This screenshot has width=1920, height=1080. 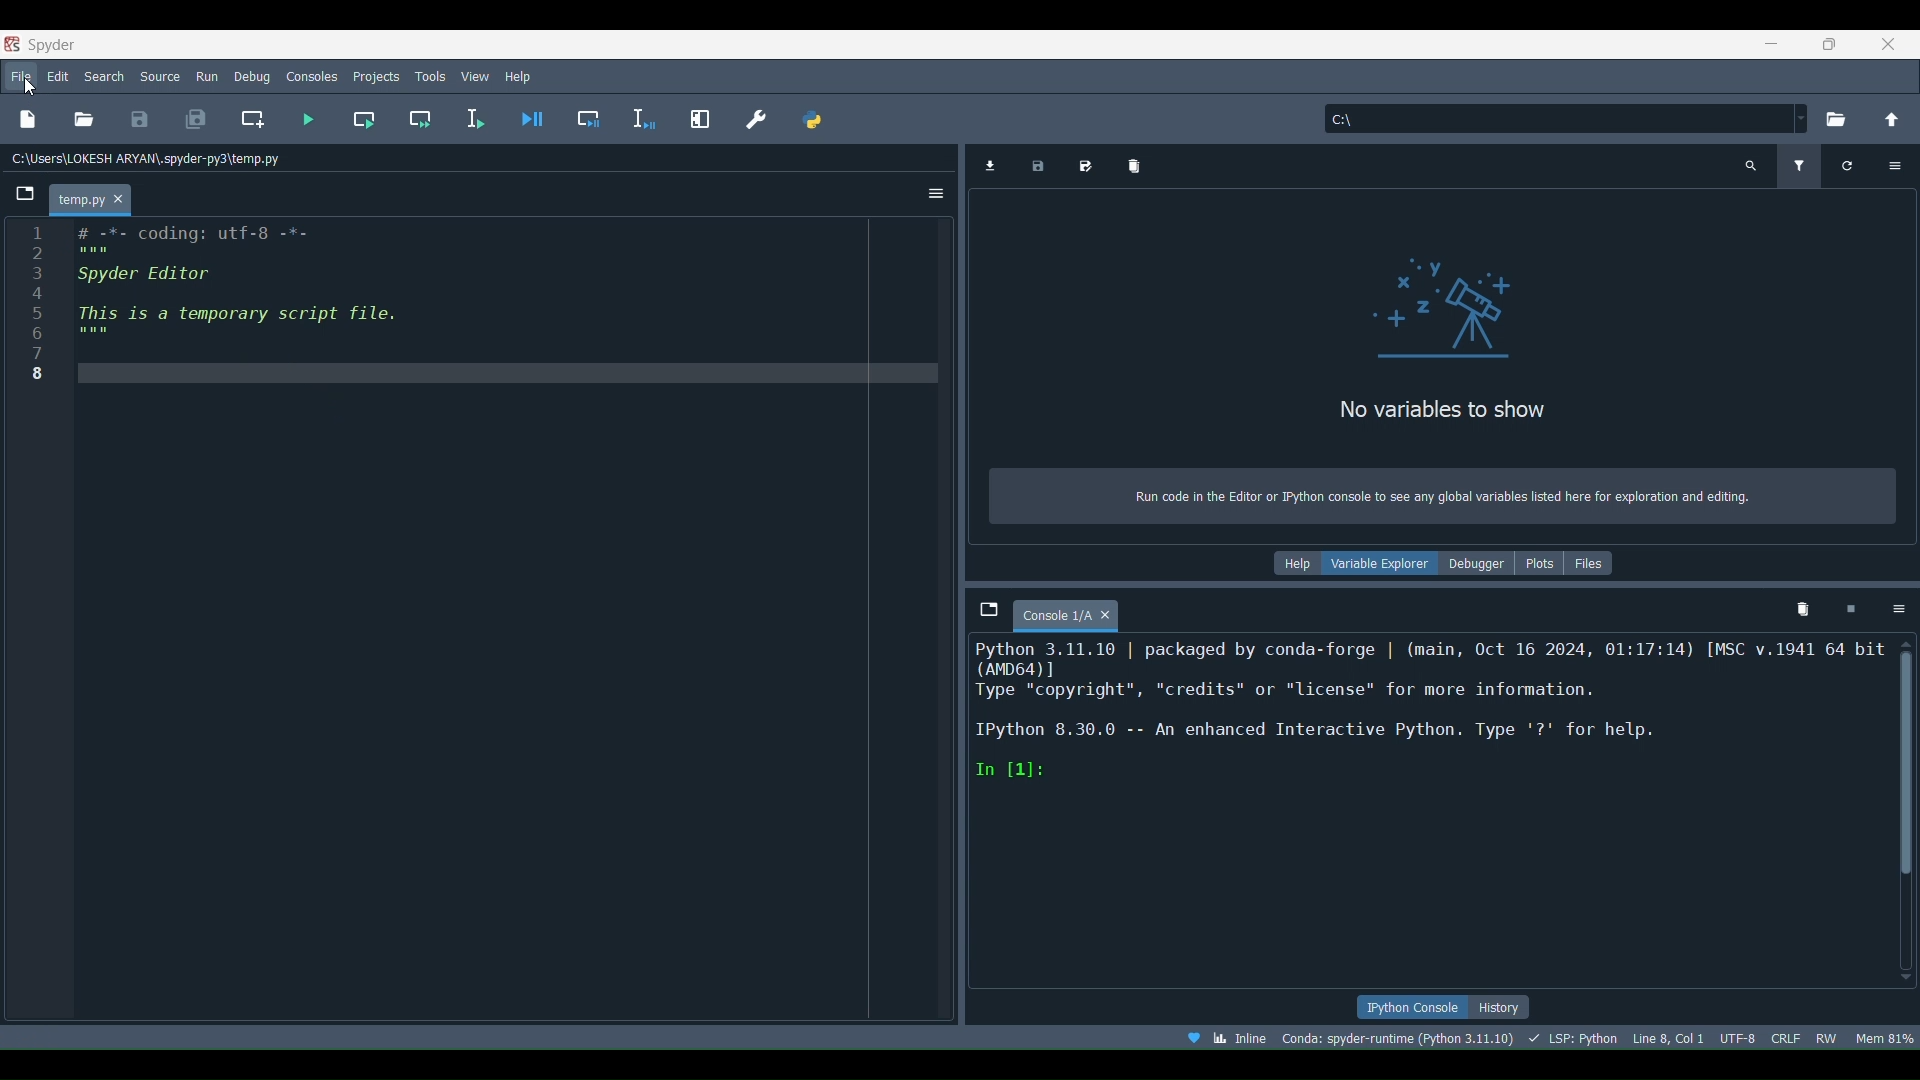 What do you see at coordinates (1243, 1034) in the screenshot?
I see `Click to toggle between inline and interactive Matplotlib plotting` at bounding box center [1243, 1034].